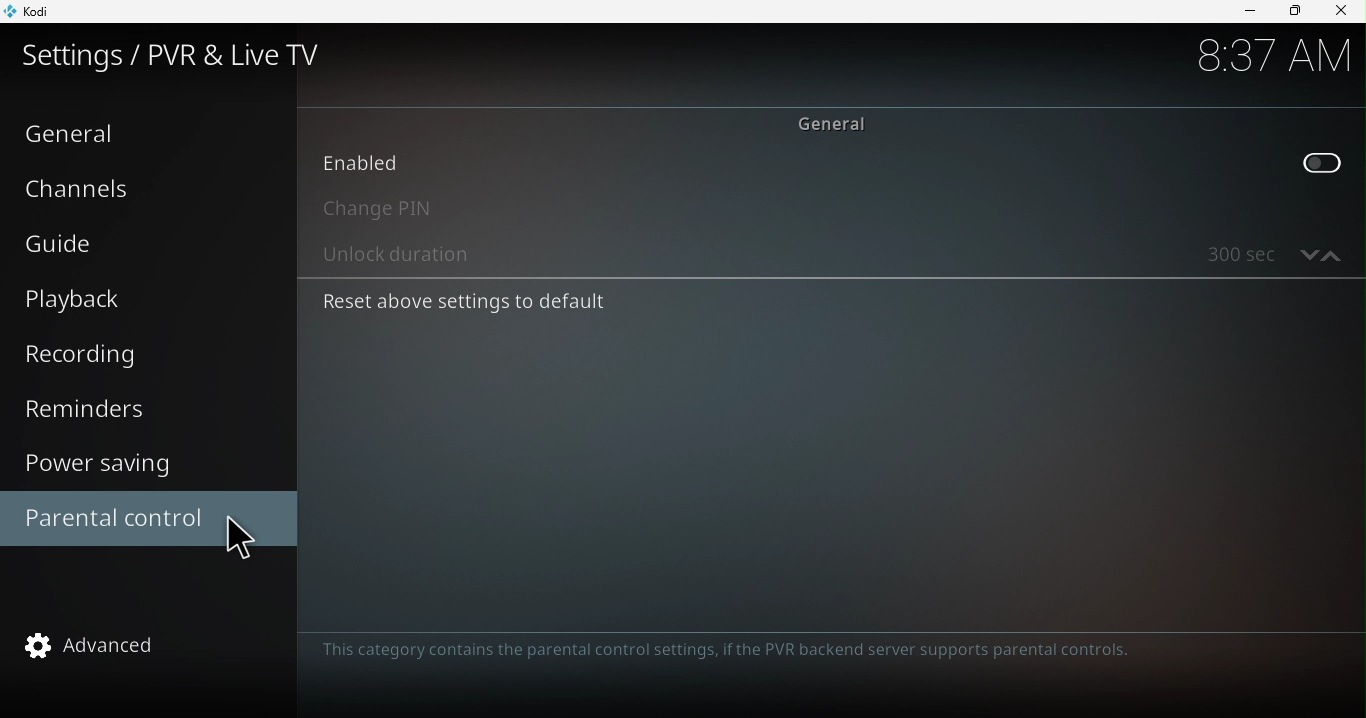 This screenshot has width=1366, height=718. Describe the element at coordinates (1249, 13) in the screenshot. I see `Minimize` at that location.